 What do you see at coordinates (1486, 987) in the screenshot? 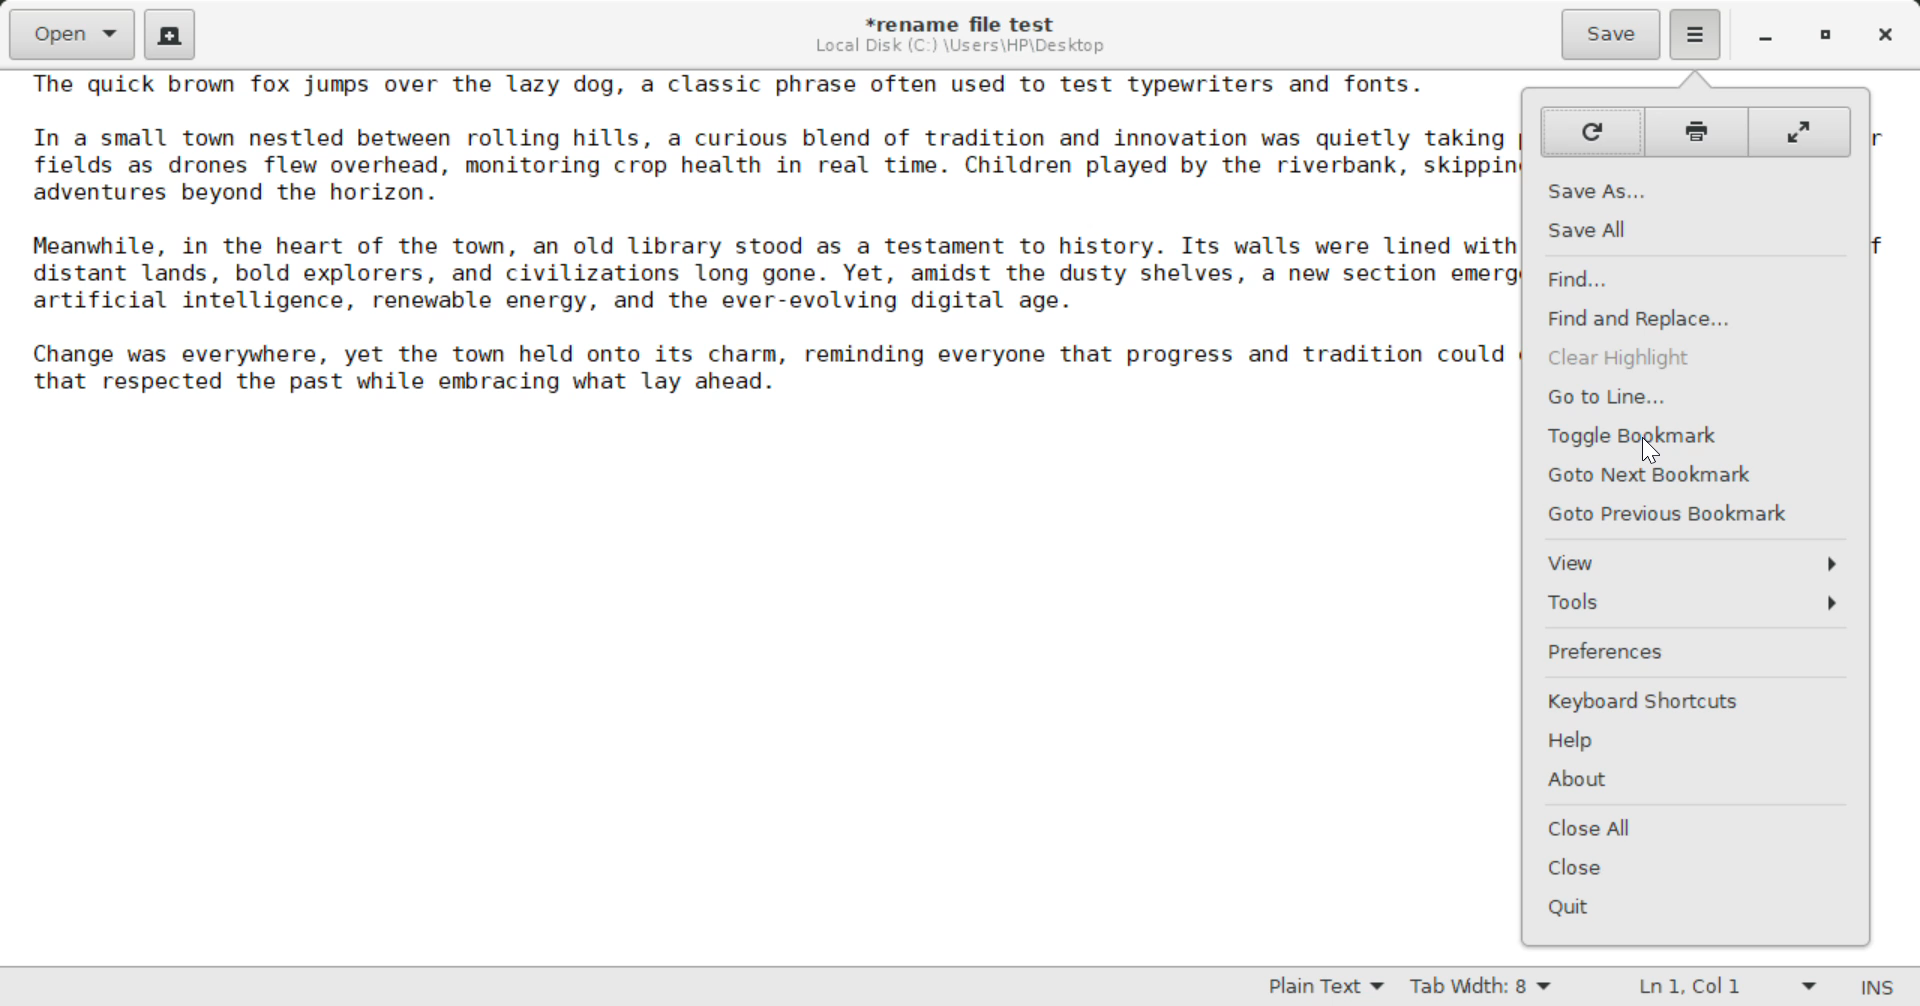
I see `Tab Width` at bounding box center [1486, 987].